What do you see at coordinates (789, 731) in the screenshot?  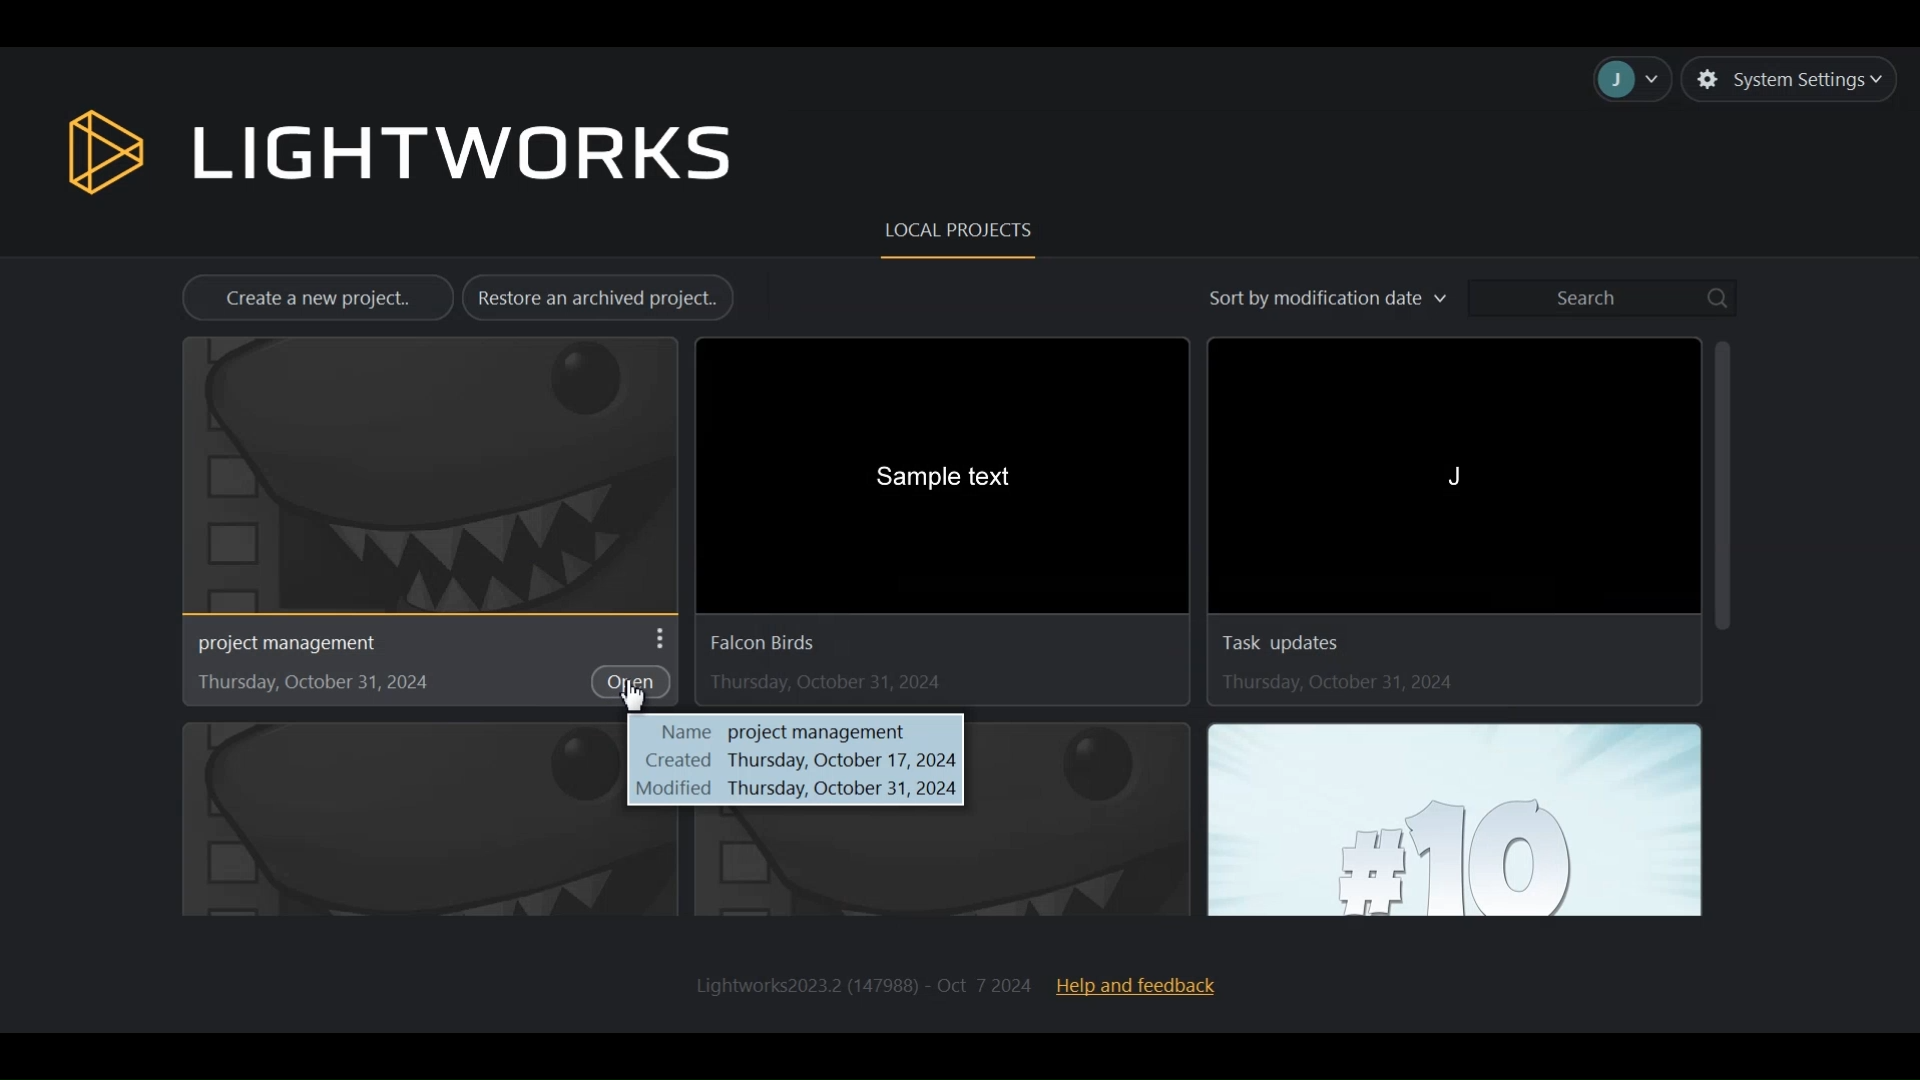 I see `name` at bounding box center [789, 731].